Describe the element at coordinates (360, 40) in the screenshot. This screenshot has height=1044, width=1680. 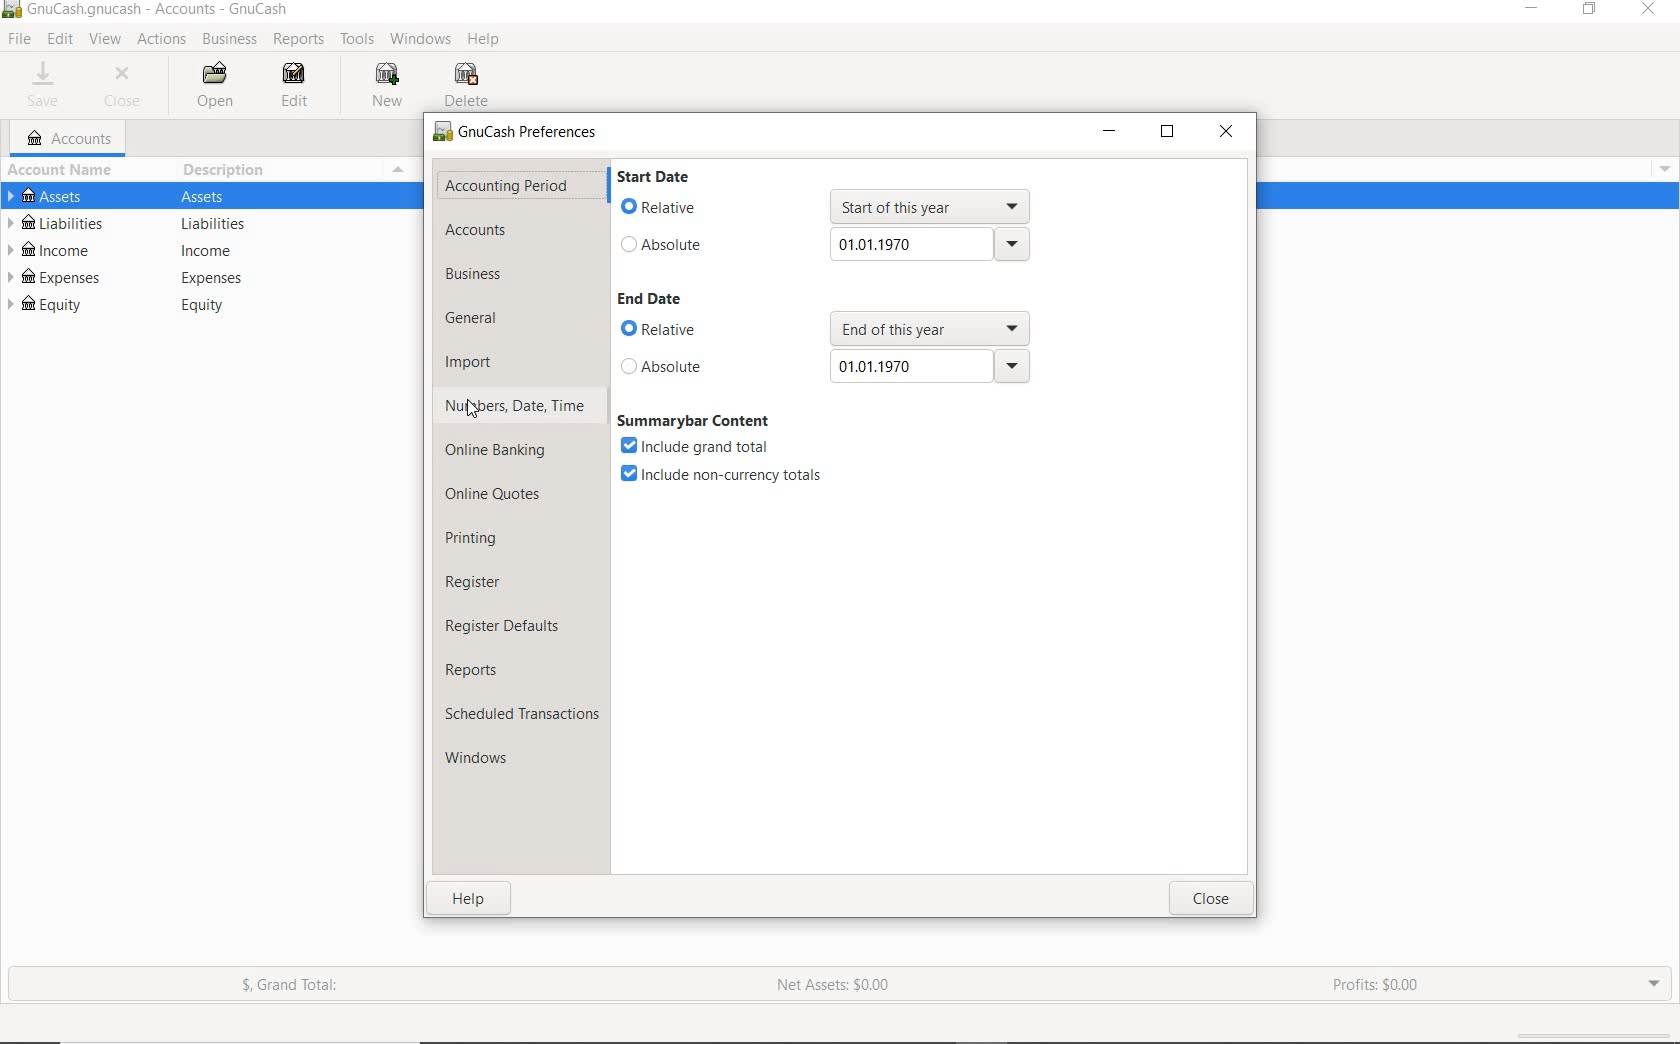
I see `TOOLS` at that location.